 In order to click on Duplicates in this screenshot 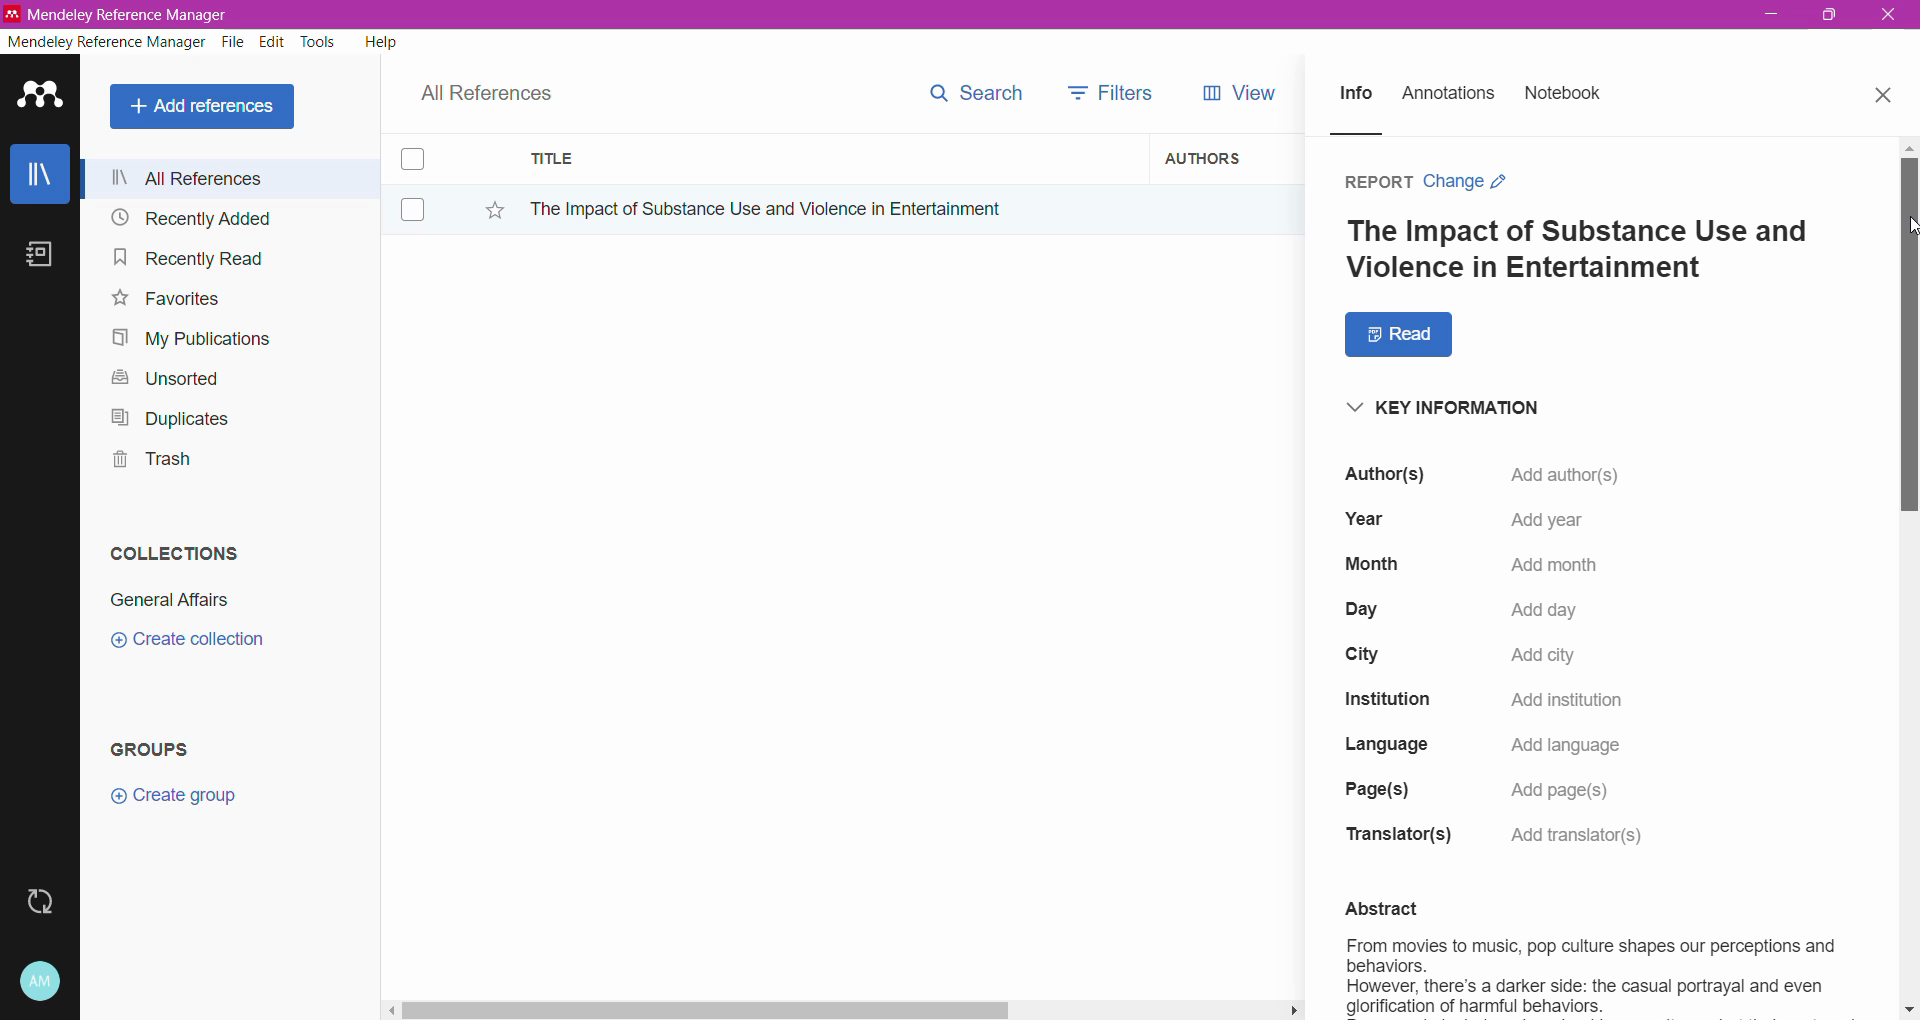, I will do `click(164, 416)`.